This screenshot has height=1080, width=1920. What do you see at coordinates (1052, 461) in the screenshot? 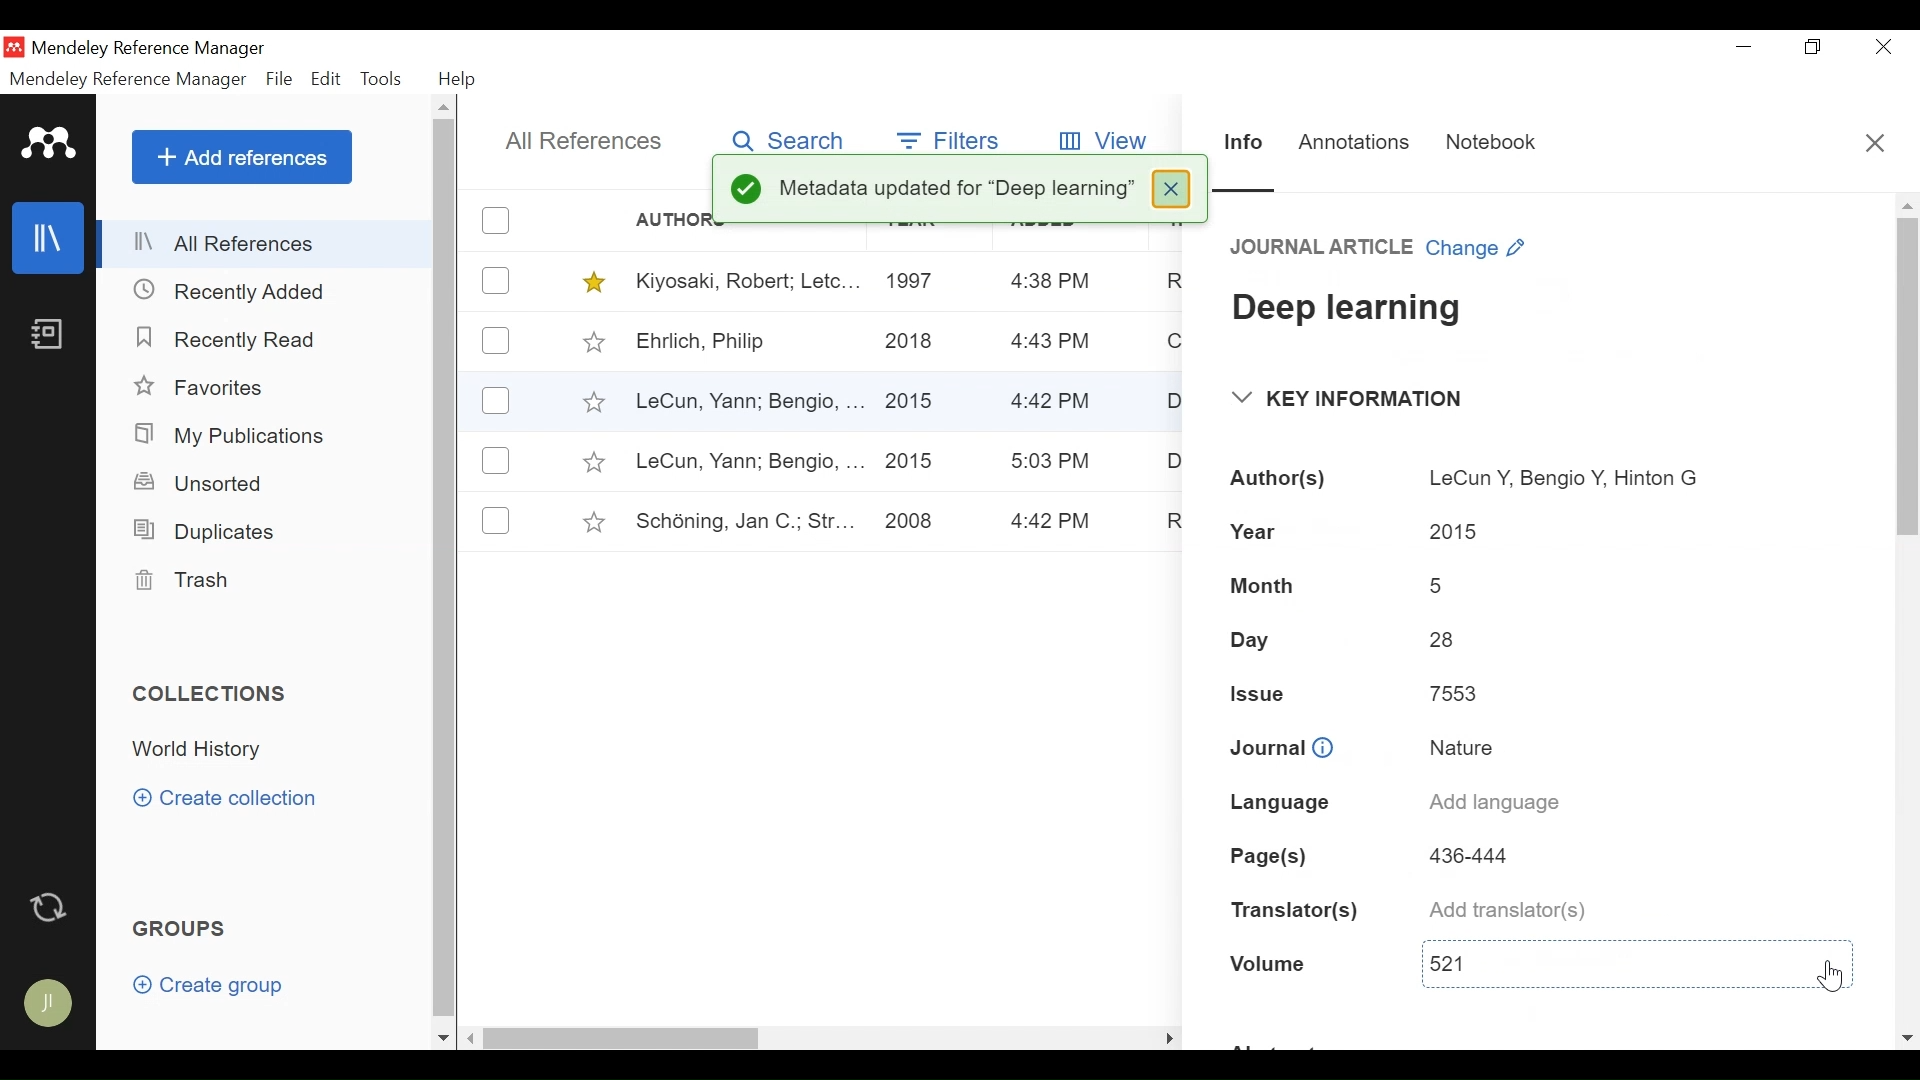
I see `Time` at bounding box center [1052, 461].